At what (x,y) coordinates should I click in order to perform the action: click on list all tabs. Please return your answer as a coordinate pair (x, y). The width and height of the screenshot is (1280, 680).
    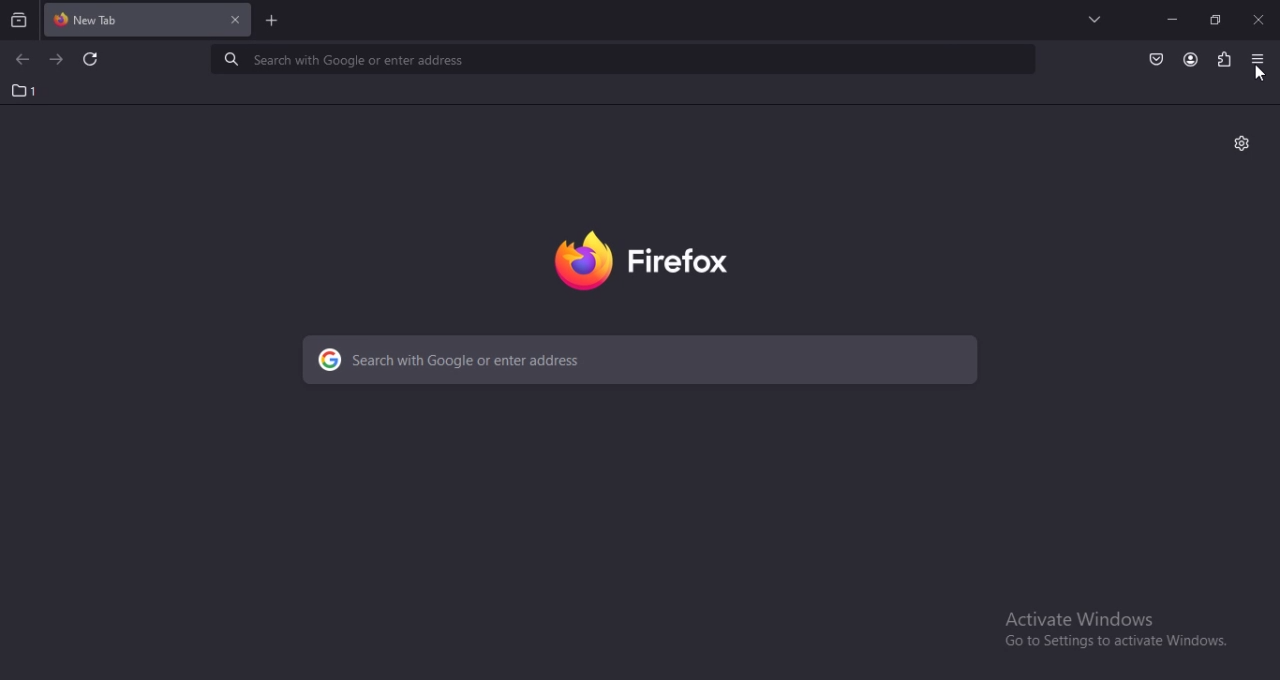
    Looking at the image, I should click on (1091, 19).